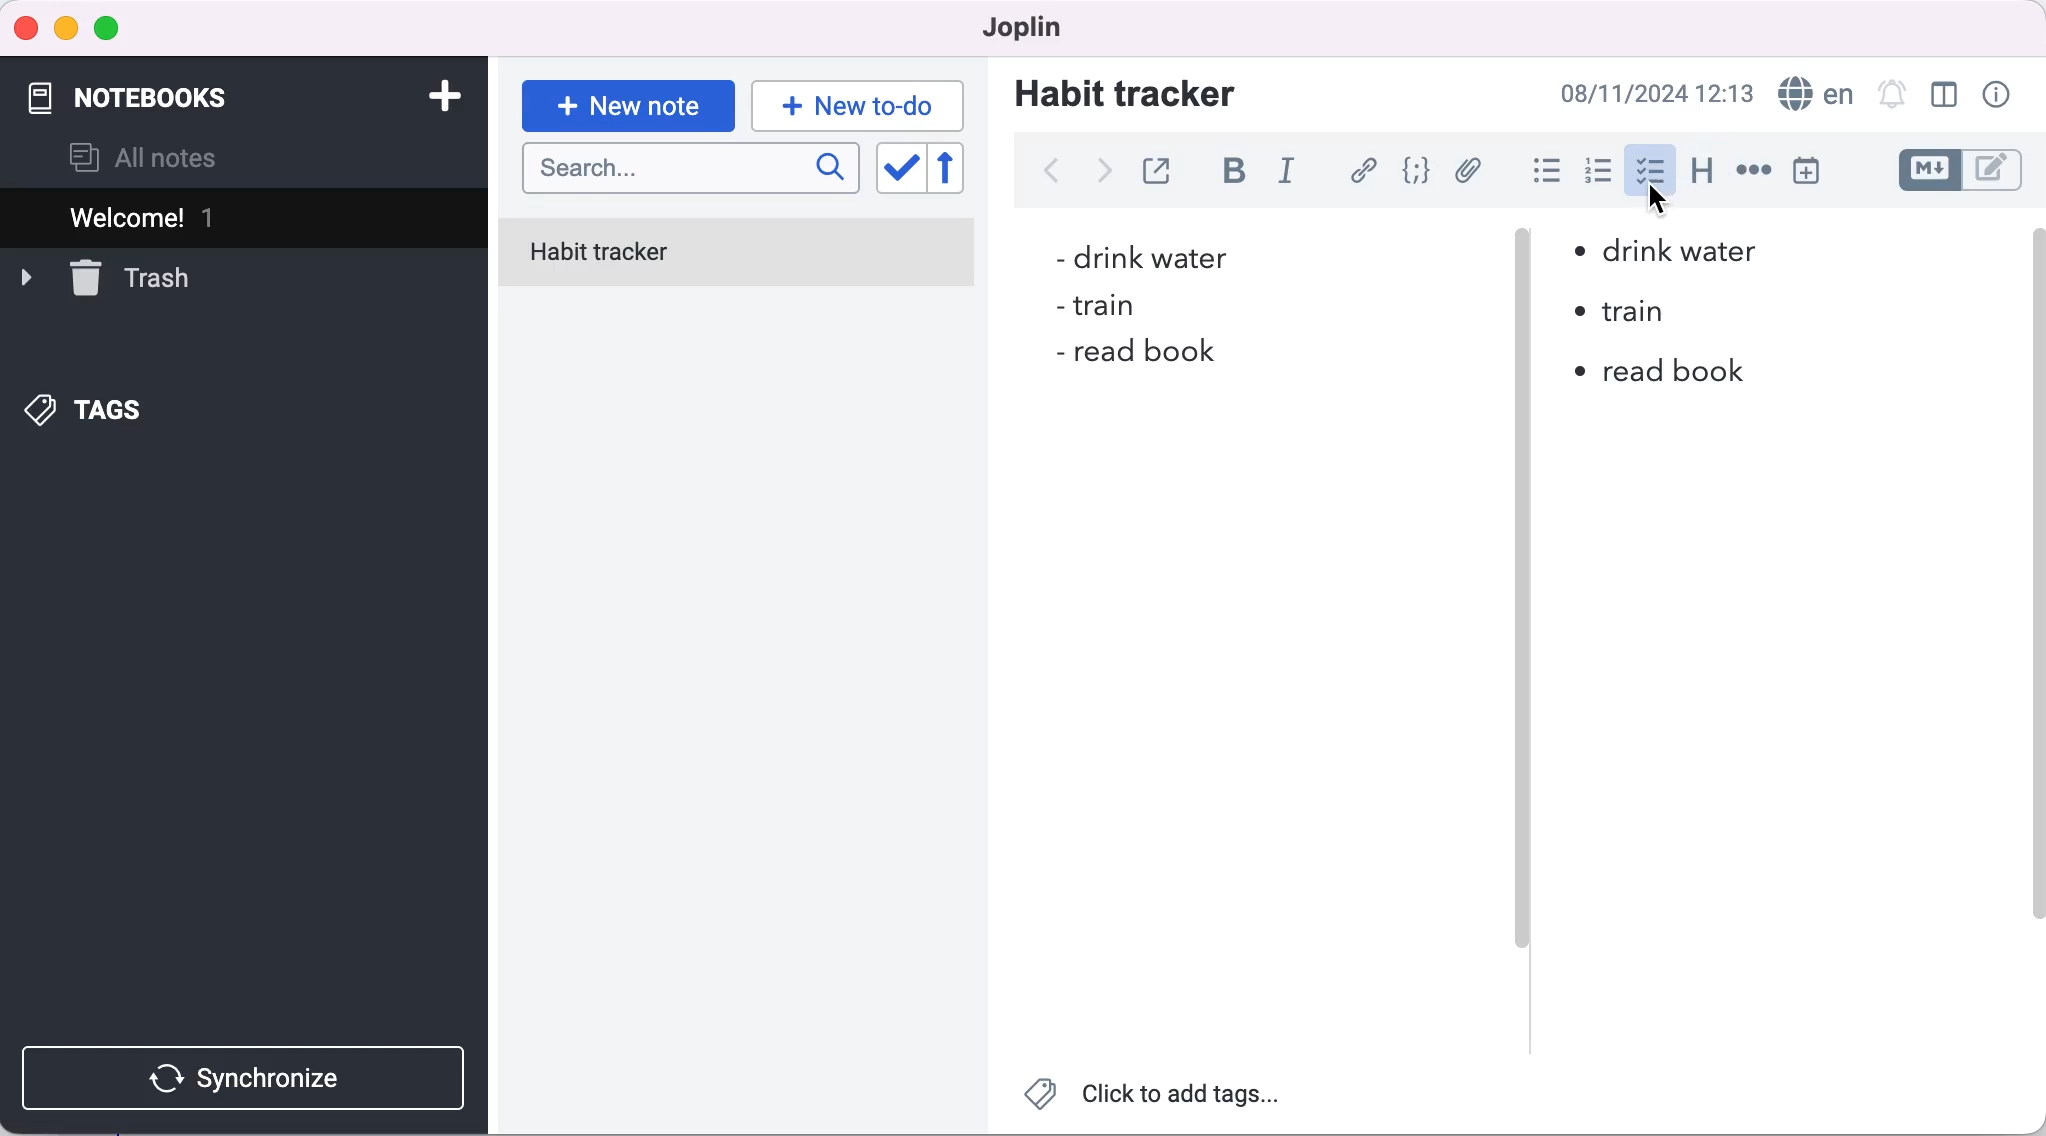 Image resolution: width=2046 pixels, height=1136 pixels. Describe the element at coordinates (1660, 205) in the screenshot. I see `cursor` at that location.